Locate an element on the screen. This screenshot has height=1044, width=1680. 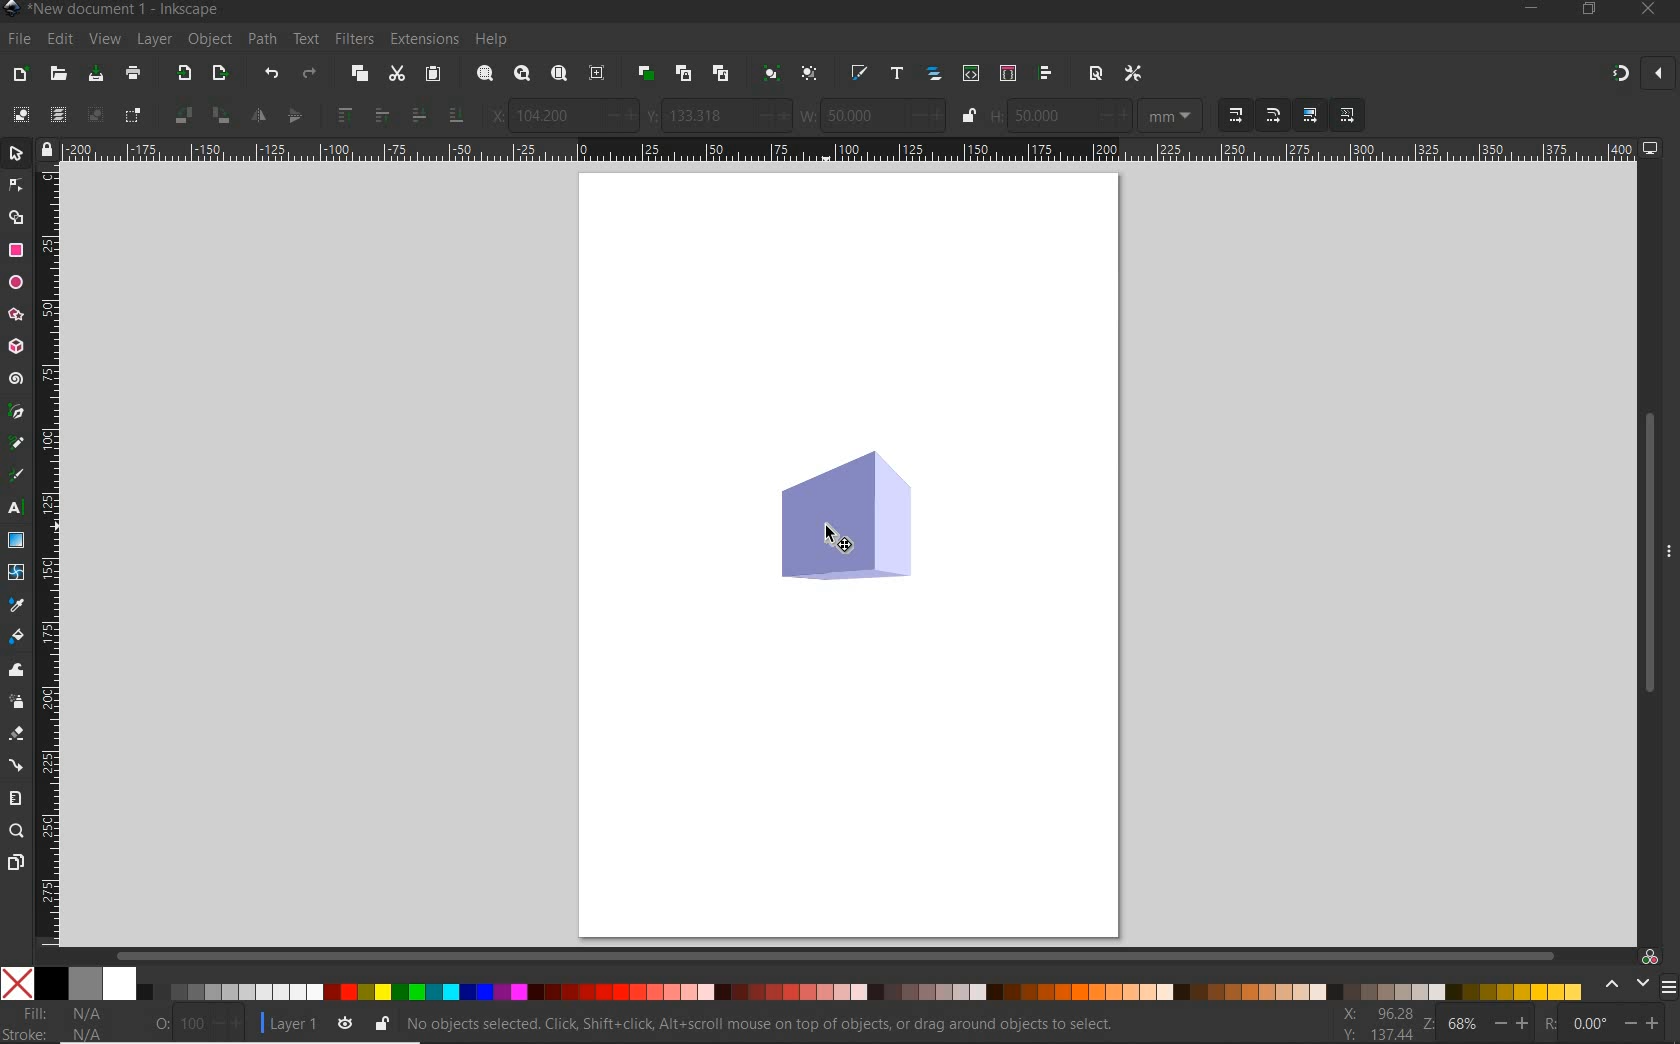
edit is located at coordinates (58, 40).